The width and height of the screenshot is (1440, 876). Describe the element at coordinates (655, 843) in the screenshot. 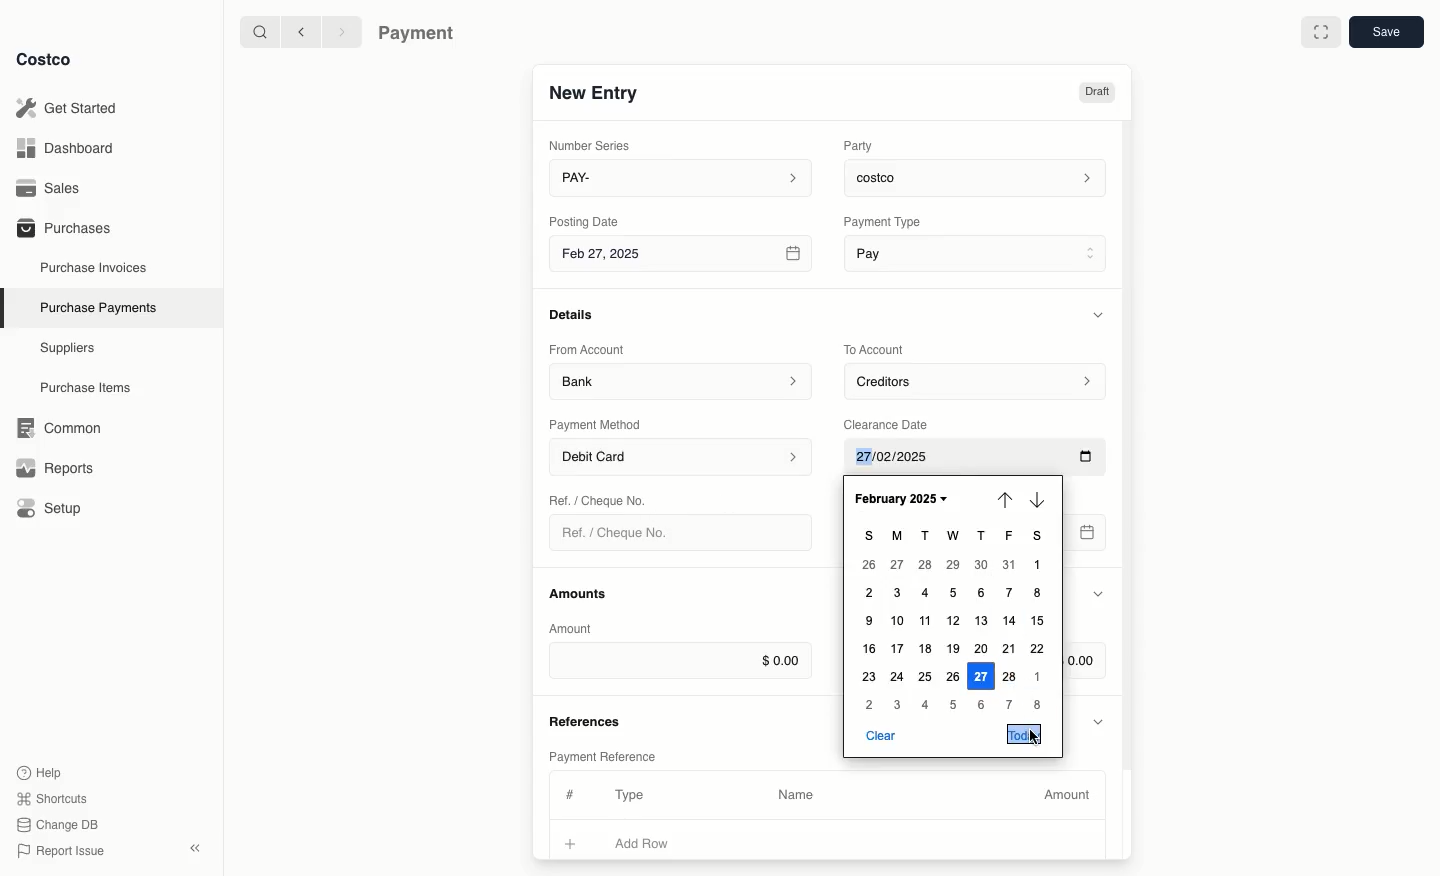

I see `Add Row` at that location.